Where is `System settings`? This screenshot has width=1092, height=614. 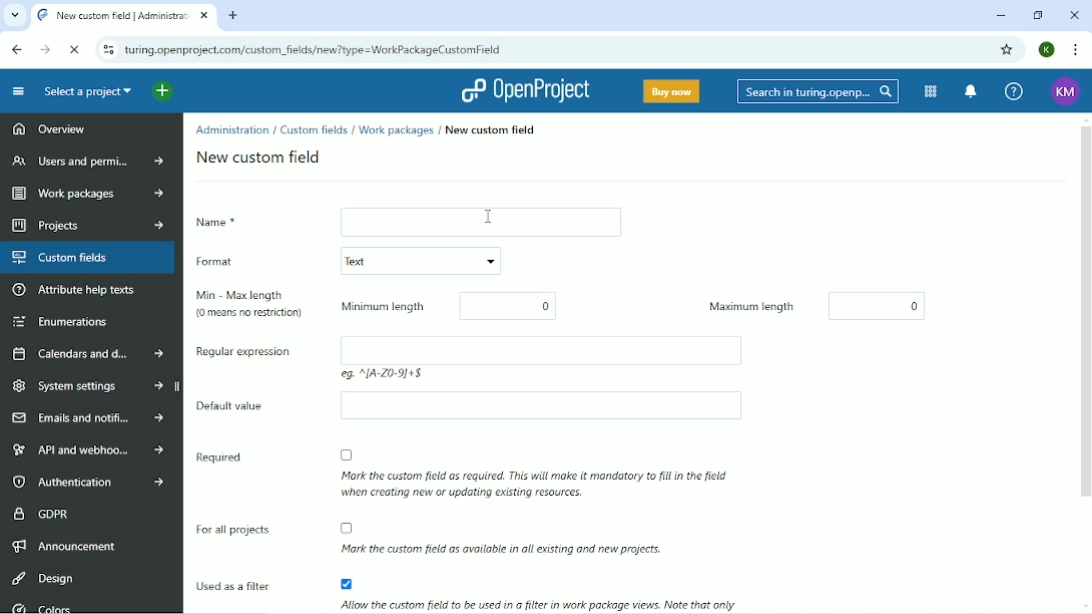
System settings is located at coordinates (90, 388).